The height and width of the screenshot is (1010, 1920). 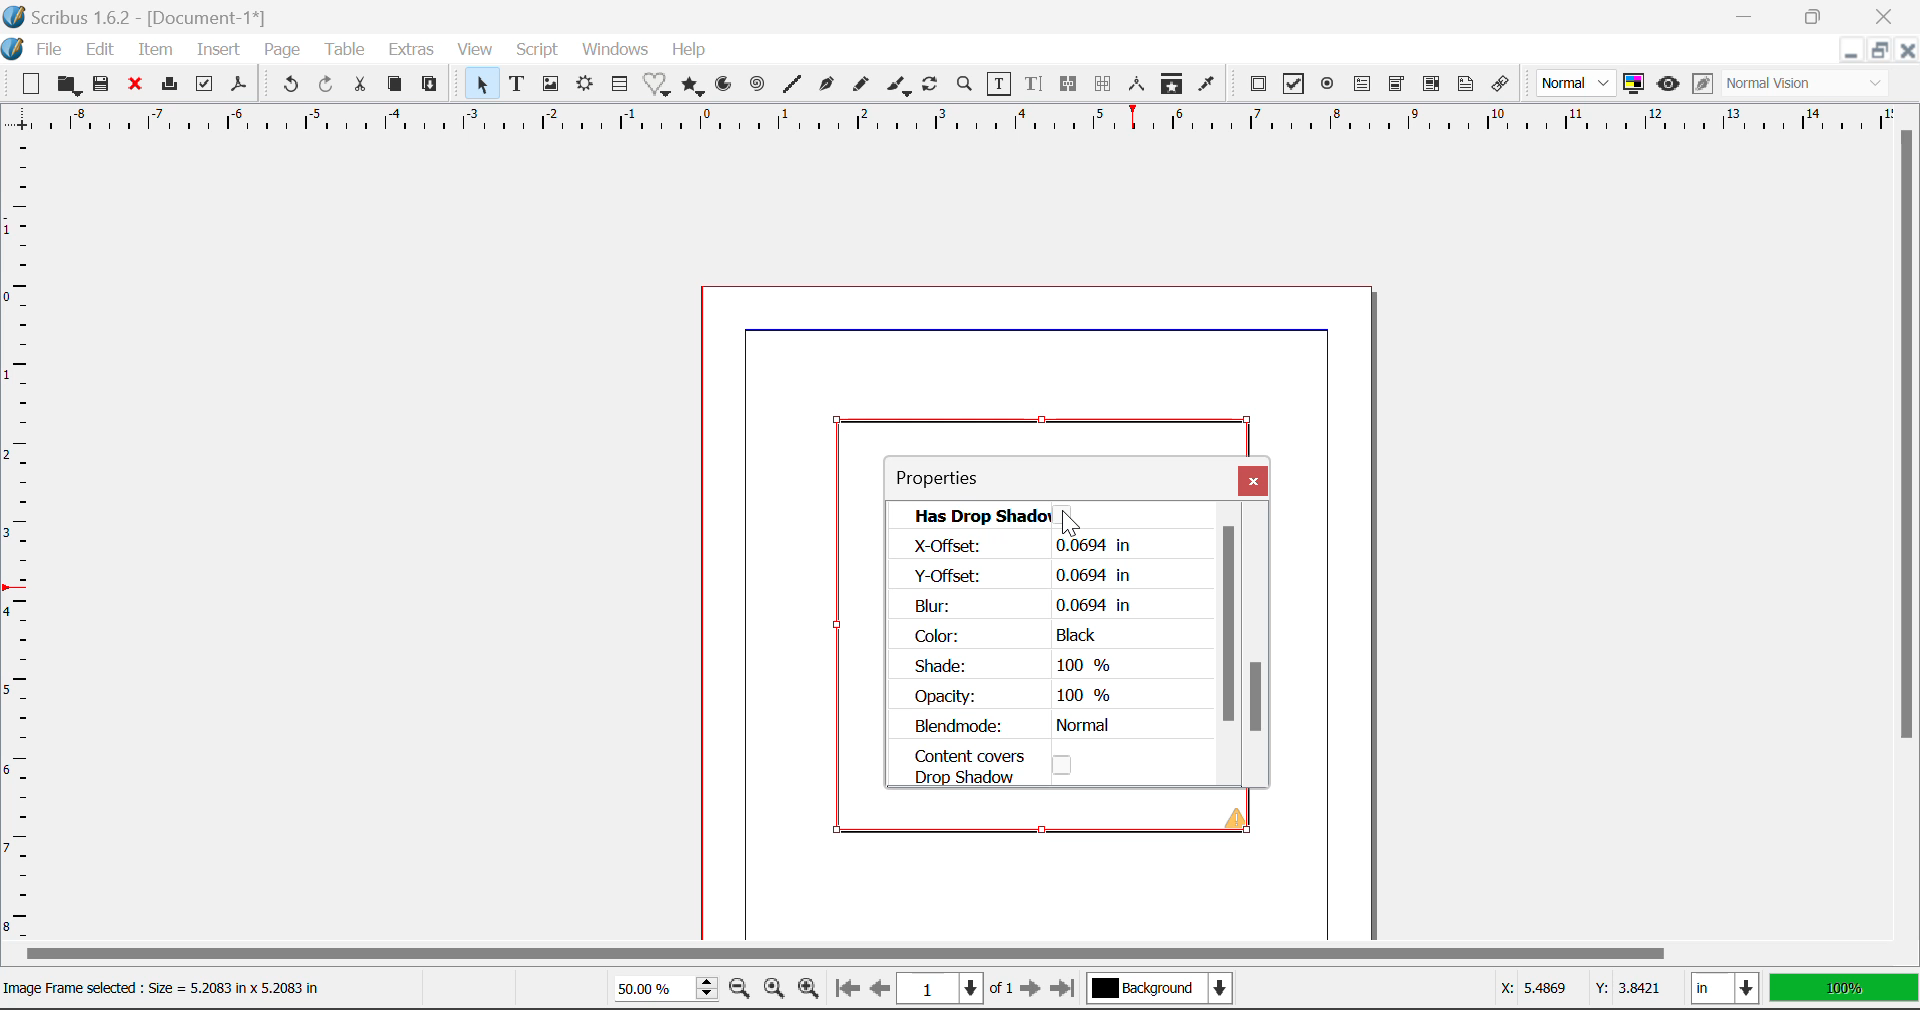 I want to click on Vertical Page Margins, so click(x=949, y=124).